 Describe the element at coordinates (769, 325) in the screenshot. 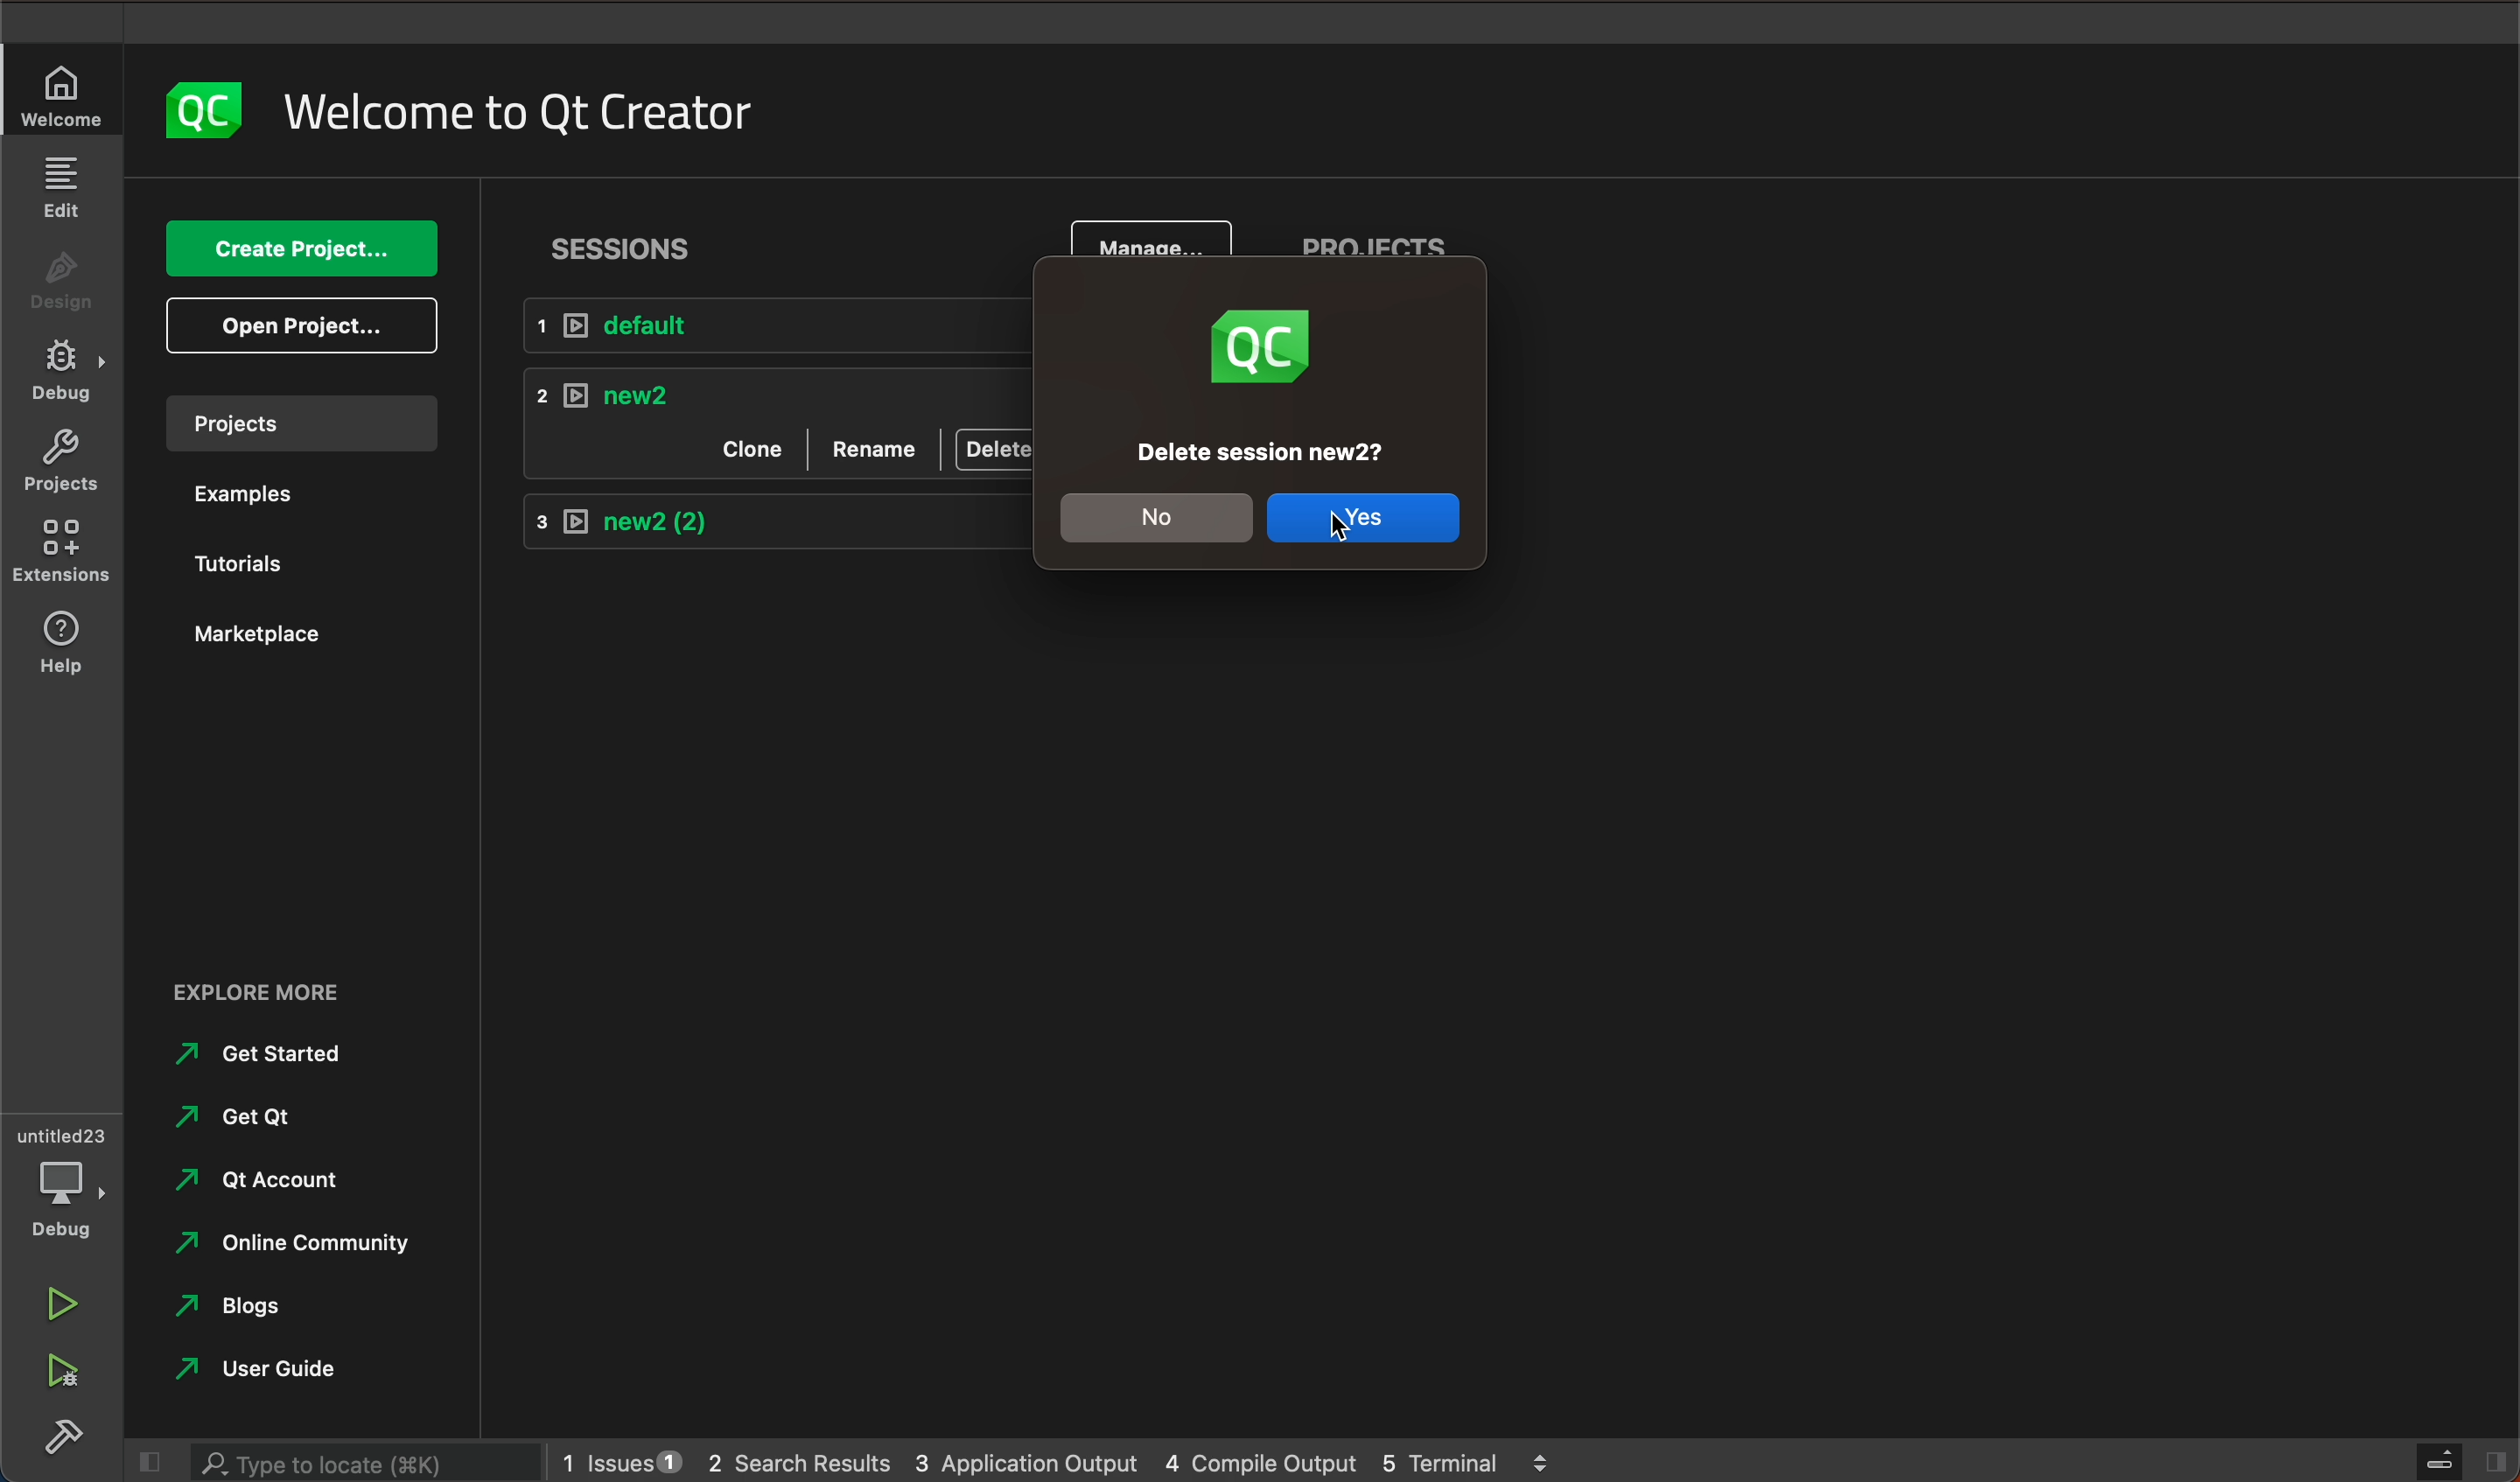

I see `default` at that location.